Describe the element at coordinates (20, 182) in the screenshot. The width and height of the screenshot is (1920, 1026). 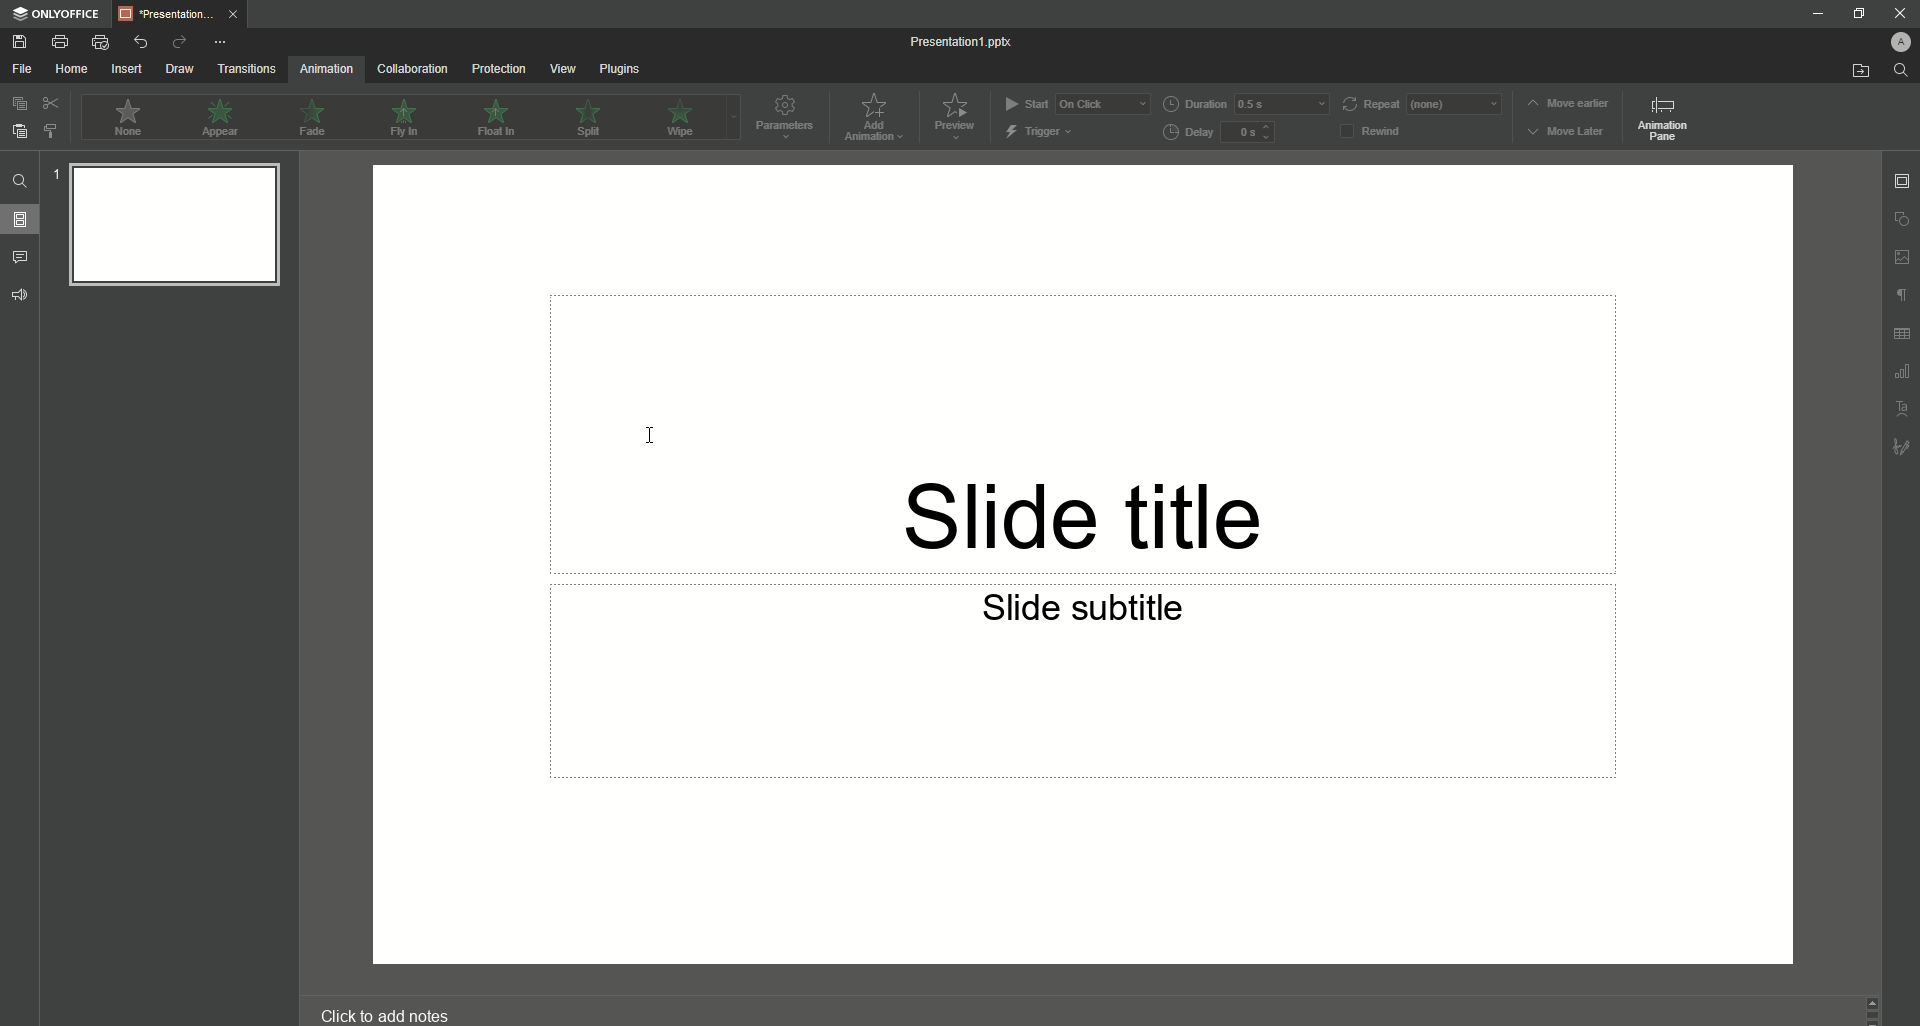
I see `Find` at that location.